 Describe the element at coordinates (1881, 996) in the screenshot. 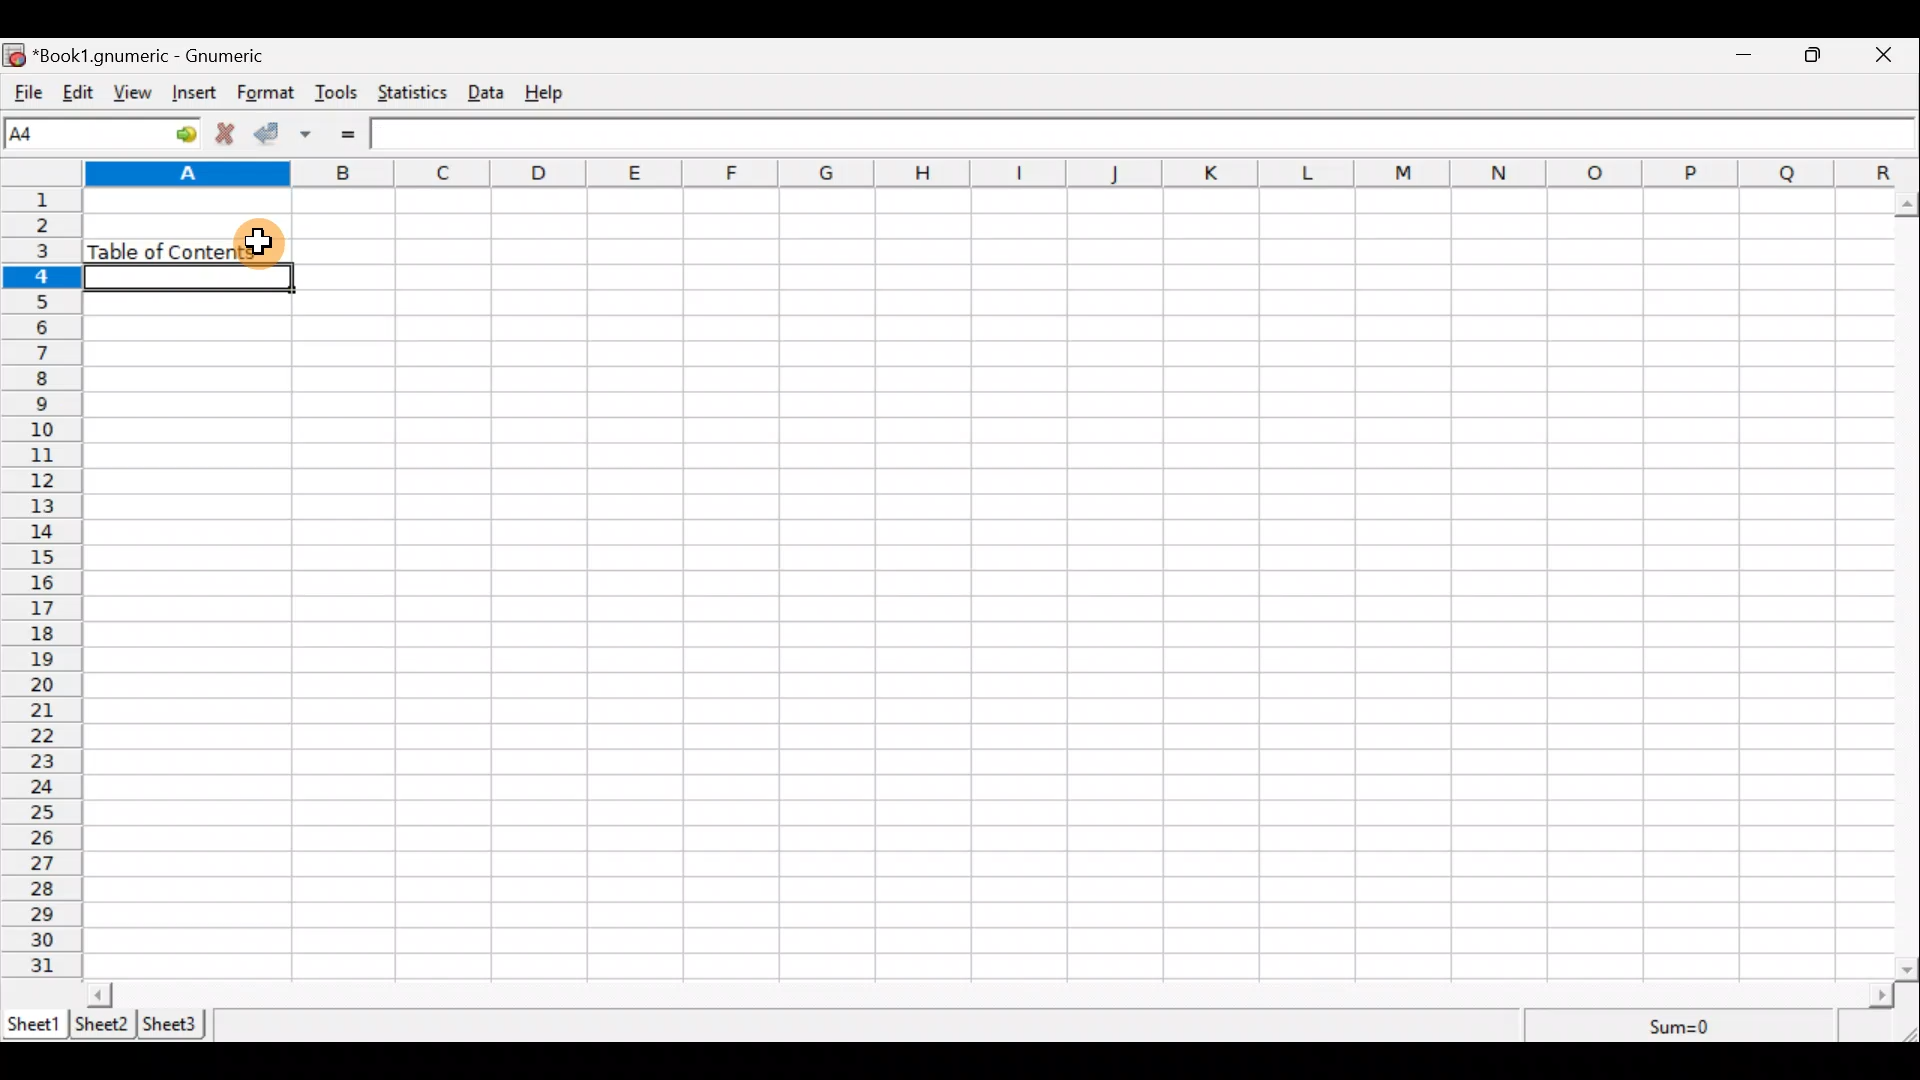

I see `scroll right` at that location.